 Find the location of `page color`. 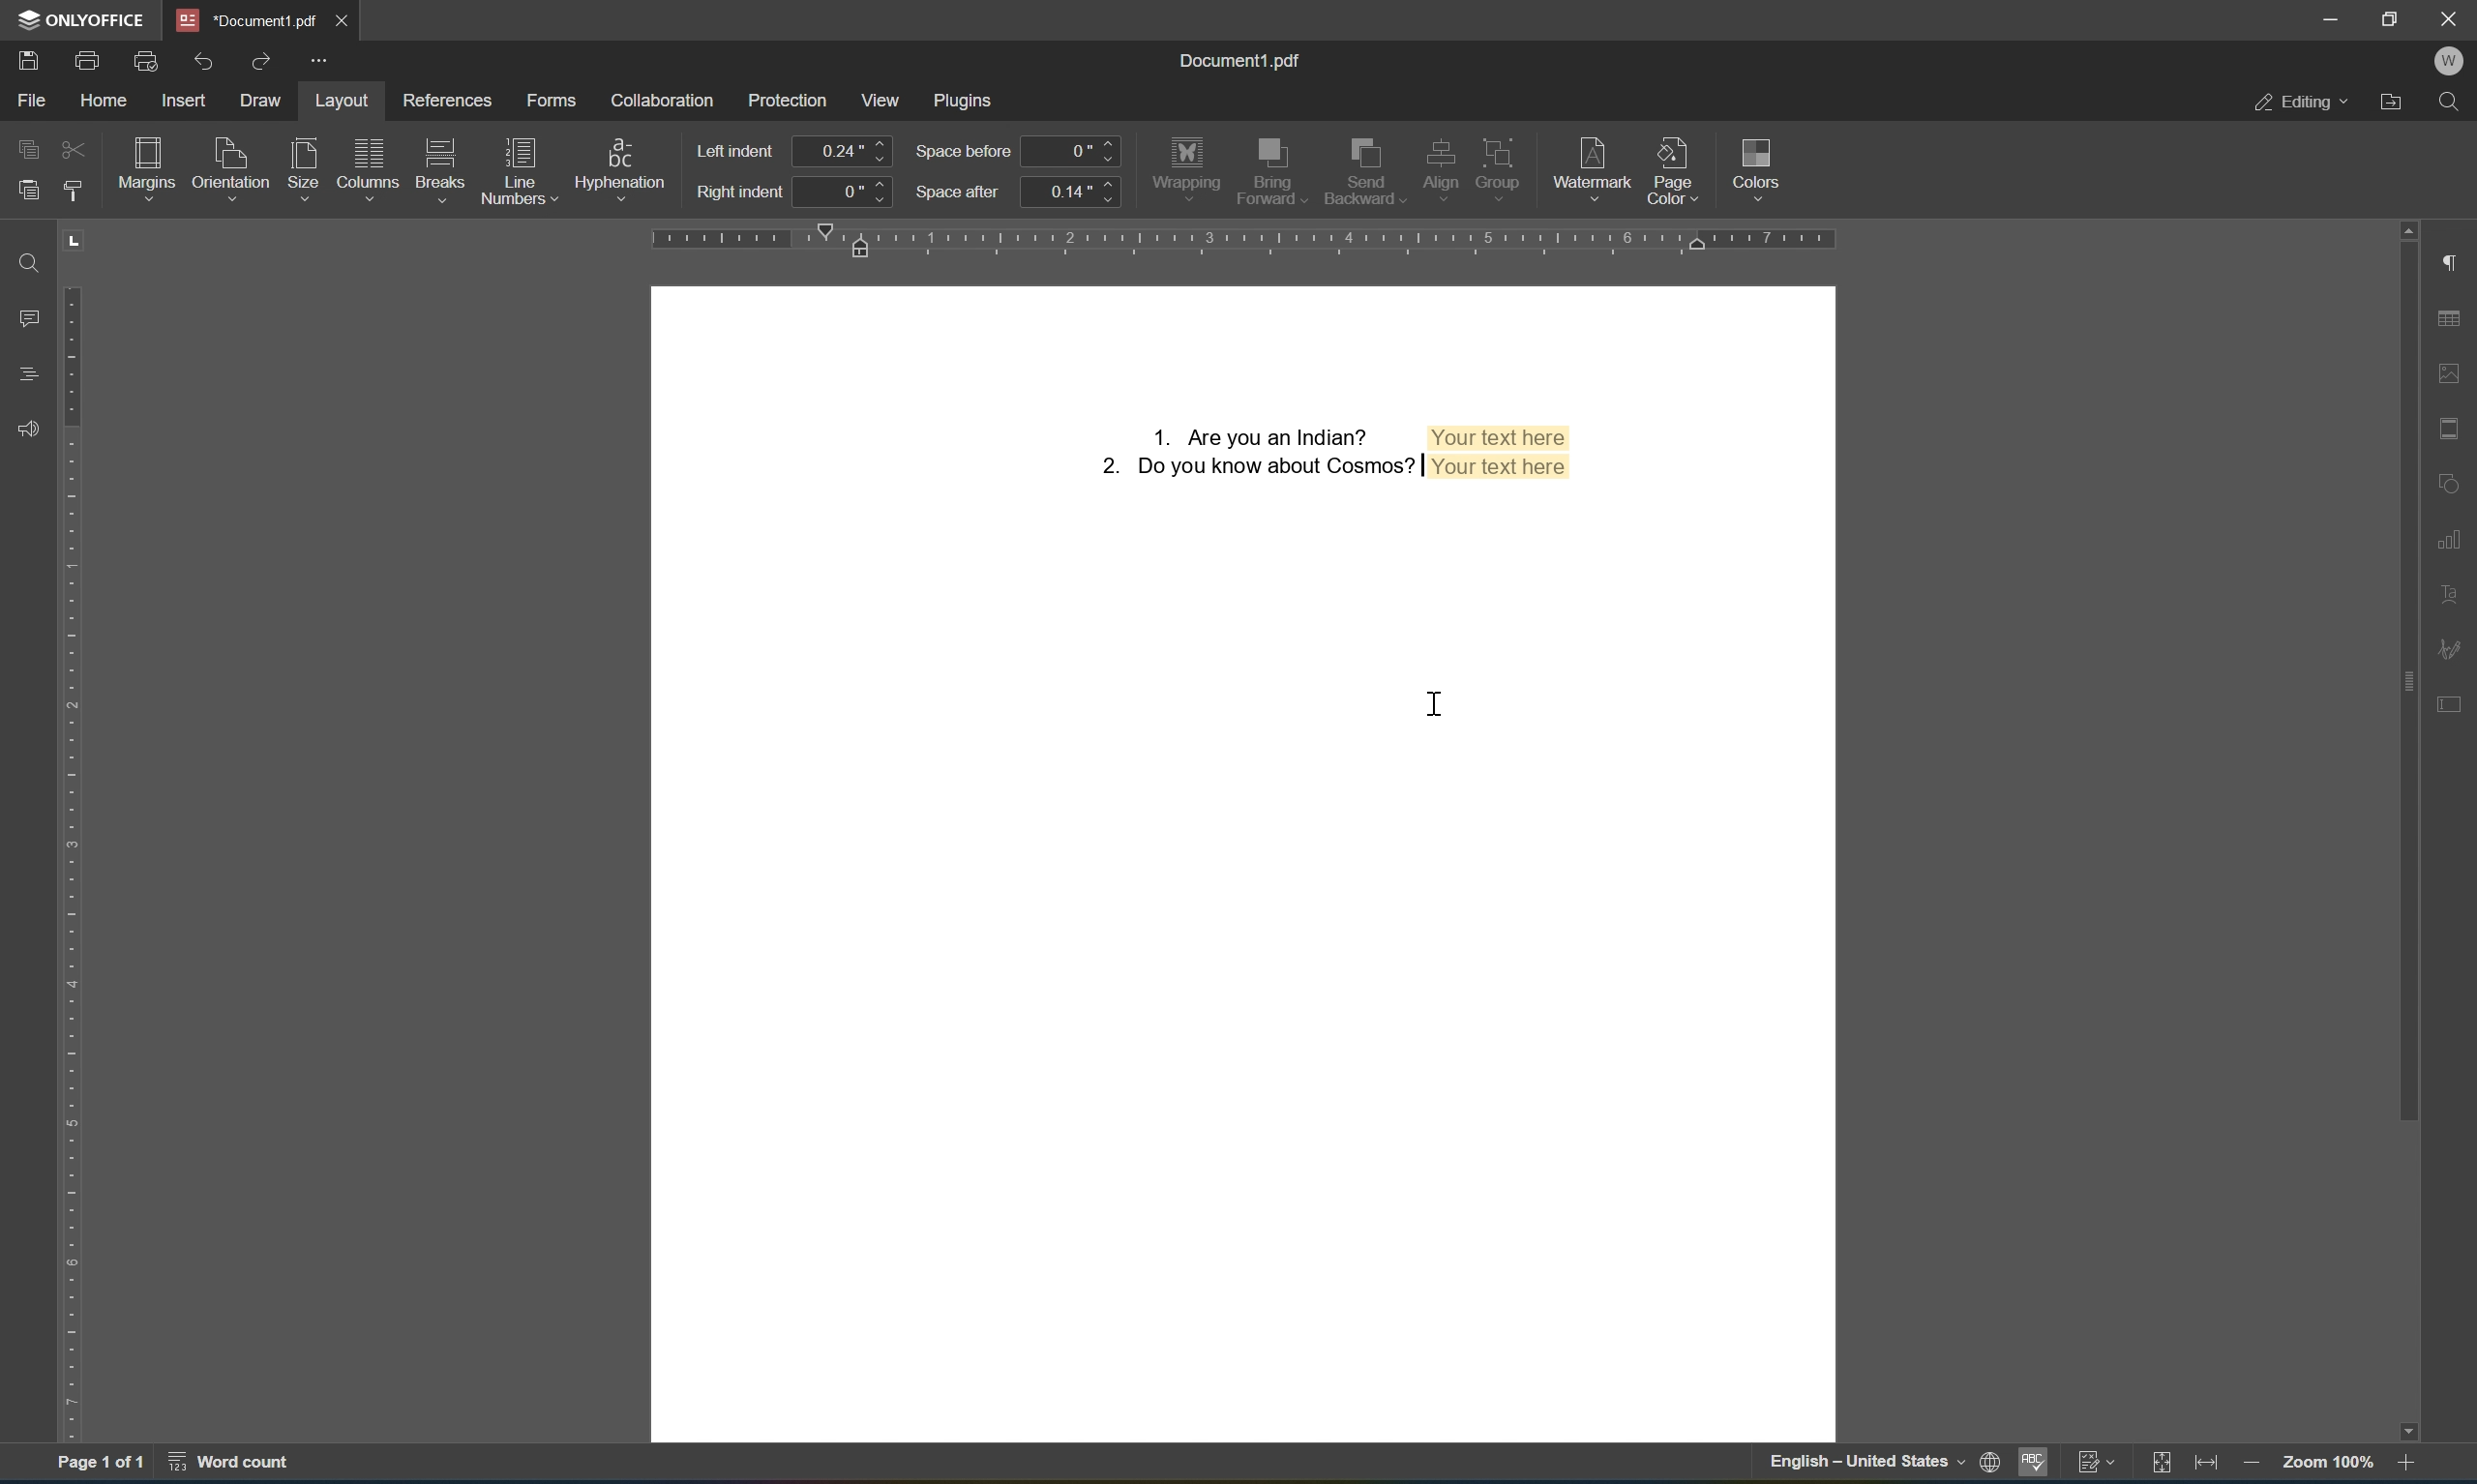

page color is located at coordinates (1678, 166).